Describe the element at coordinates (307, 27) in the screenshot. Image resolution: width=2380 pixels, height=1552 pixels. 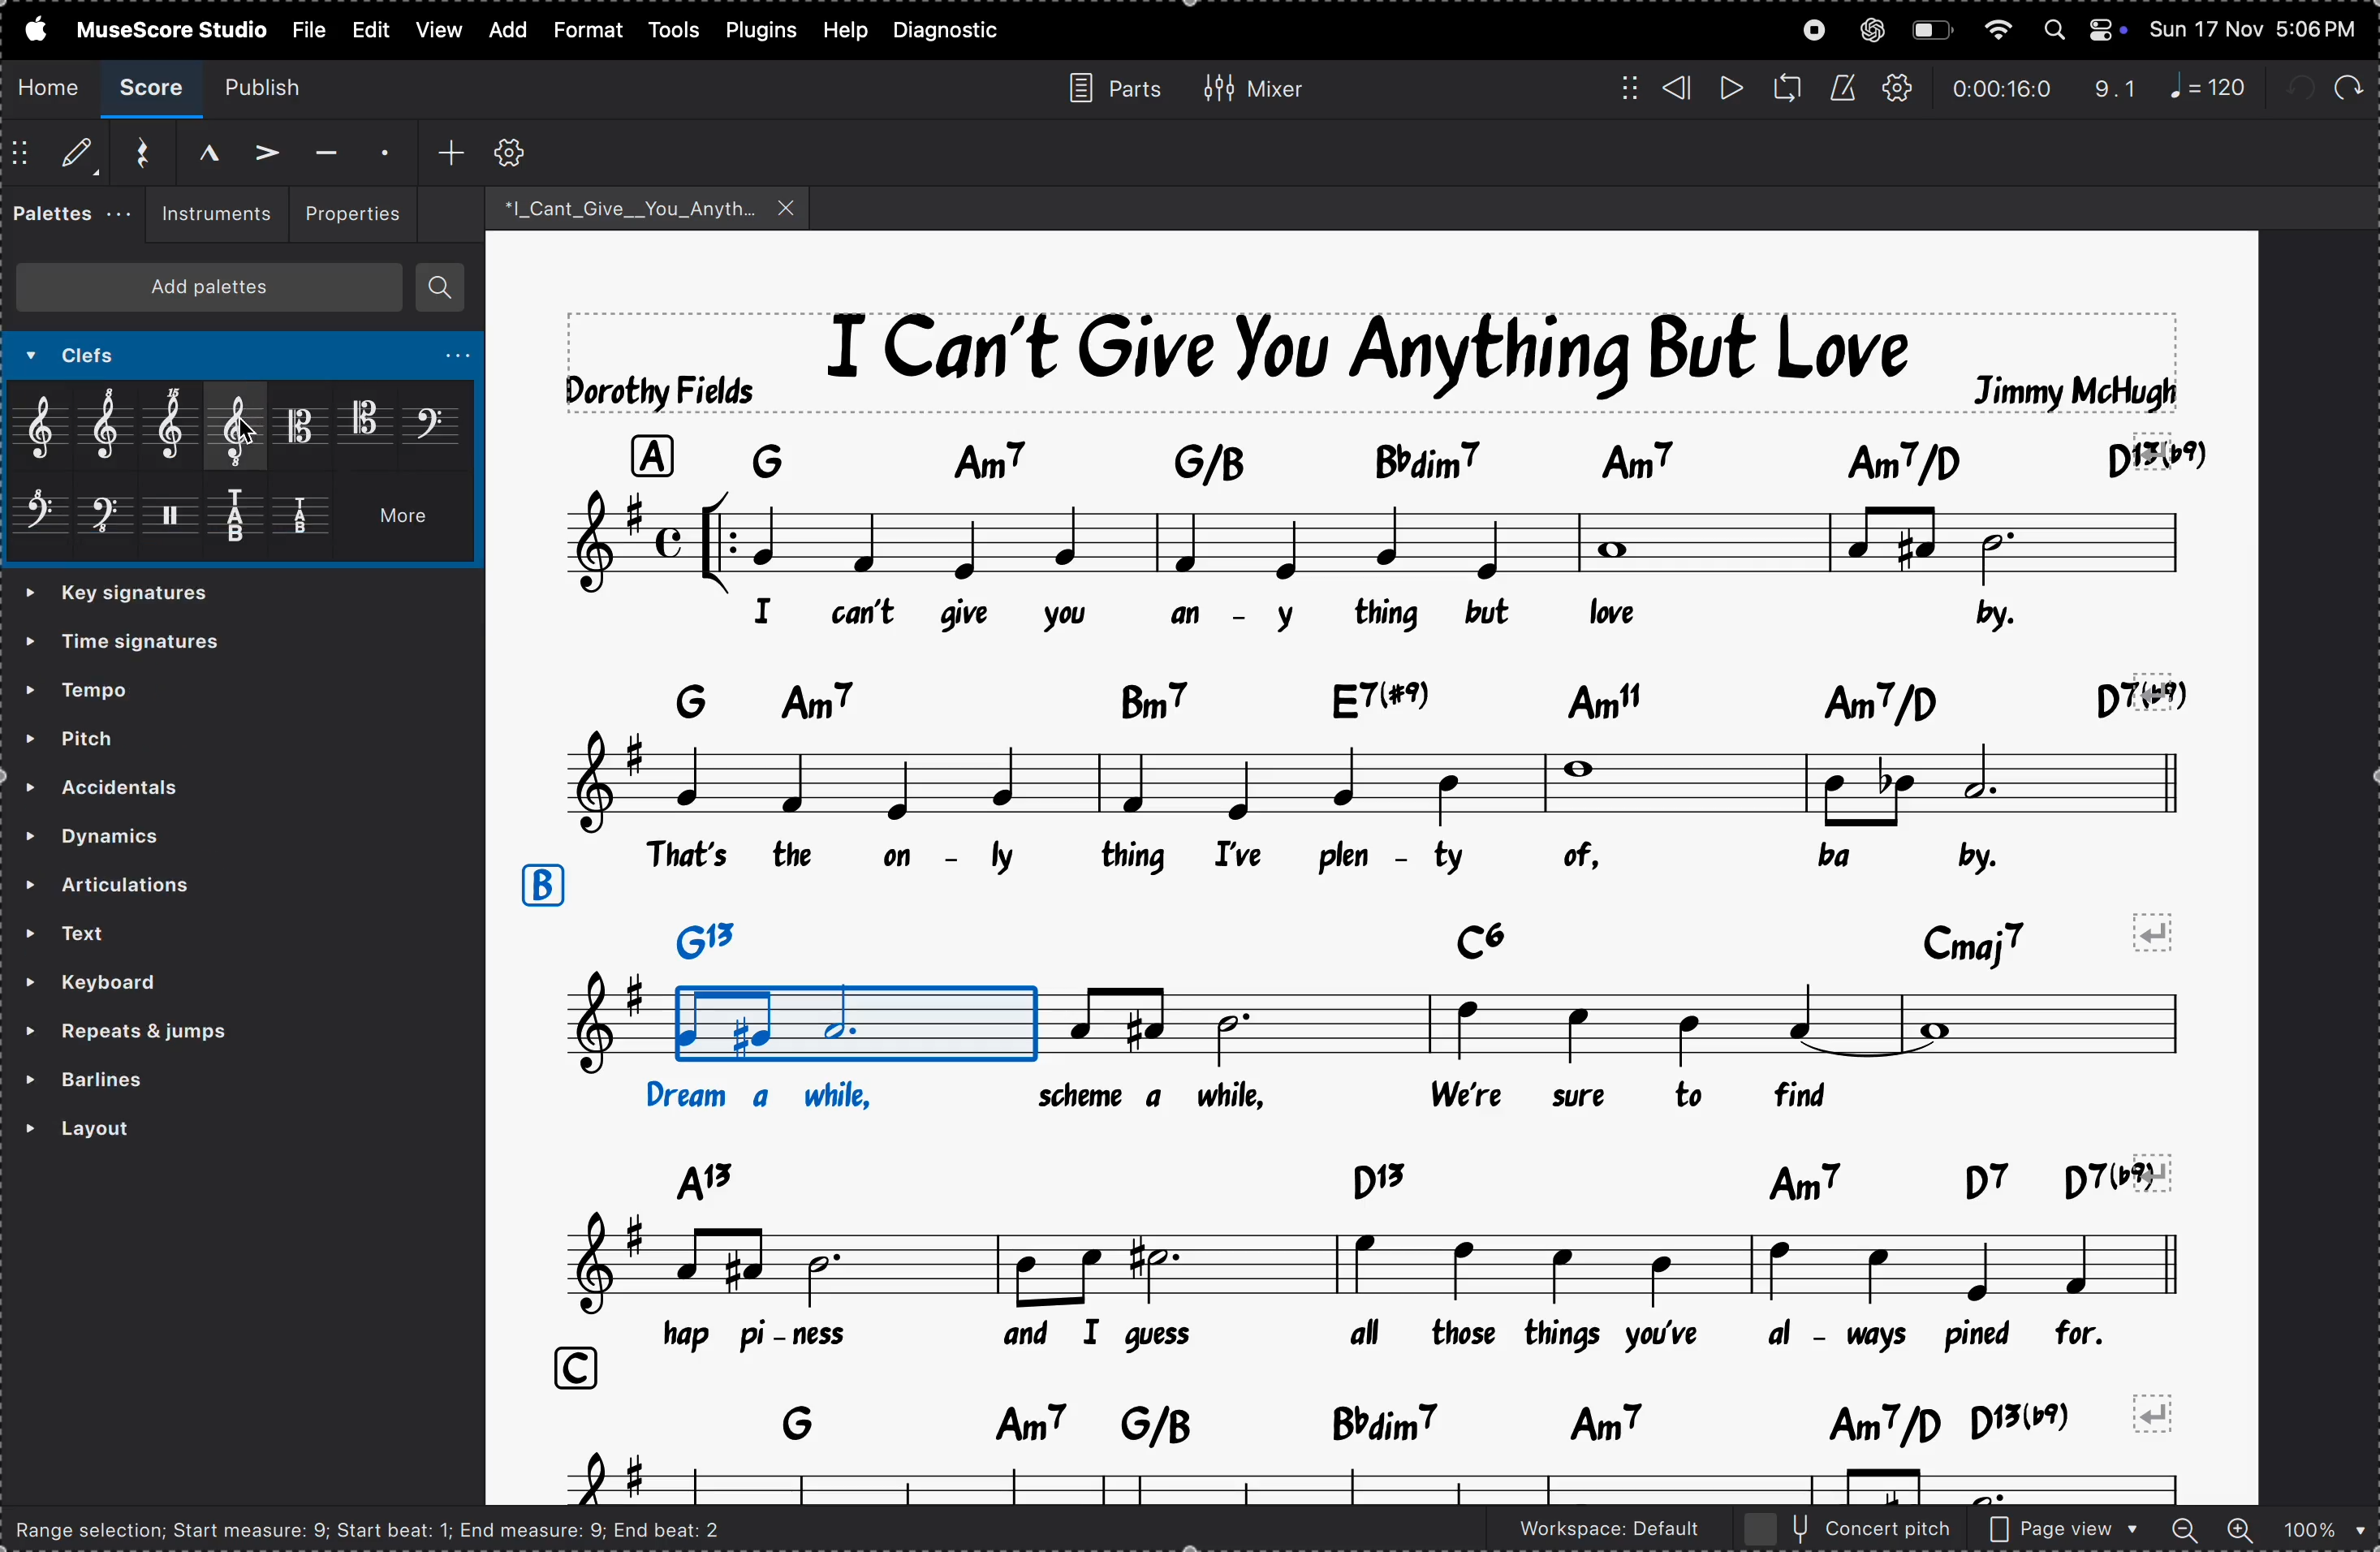
I see `file` at that location.